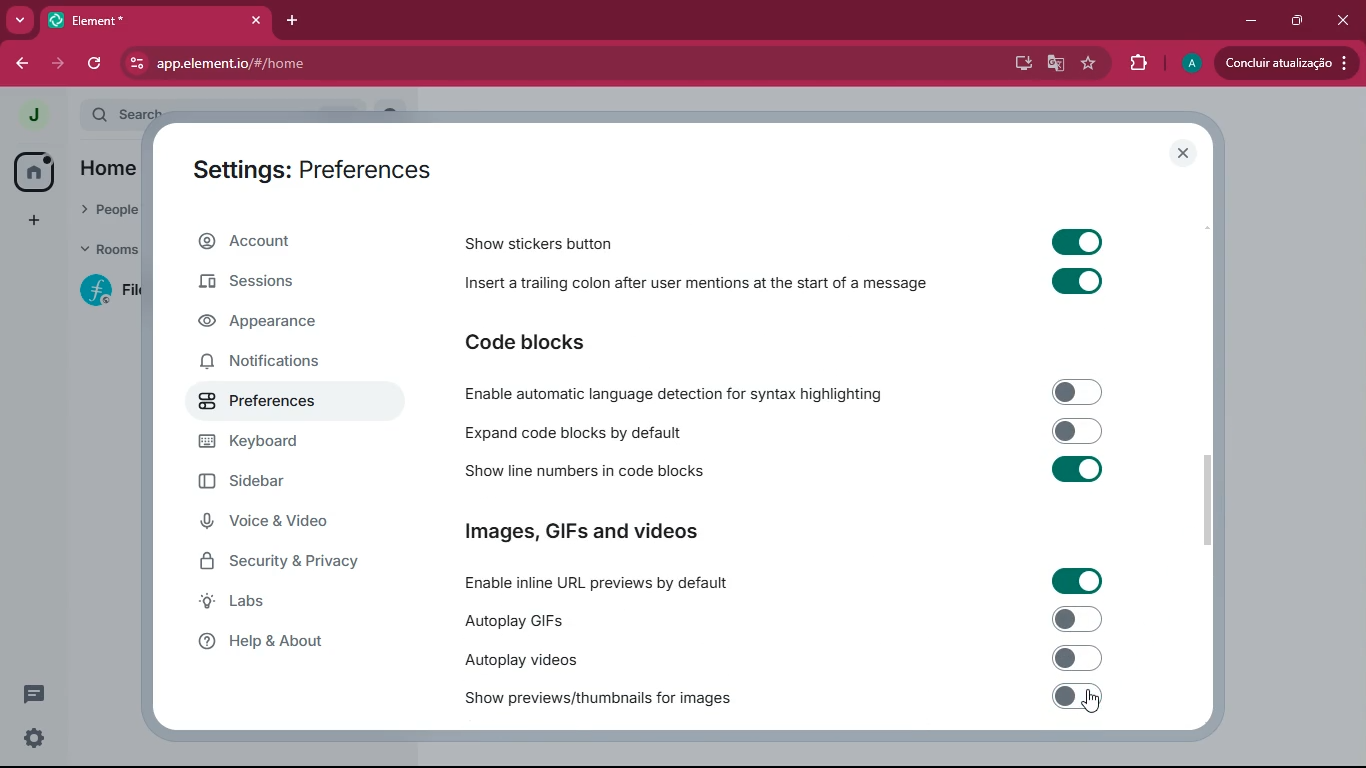 Image resolution: width=1366 pixels, height=768 pixels. Describe the element at coordinates (557, 341) in the screenshot. I see `Code blocks` at that location.